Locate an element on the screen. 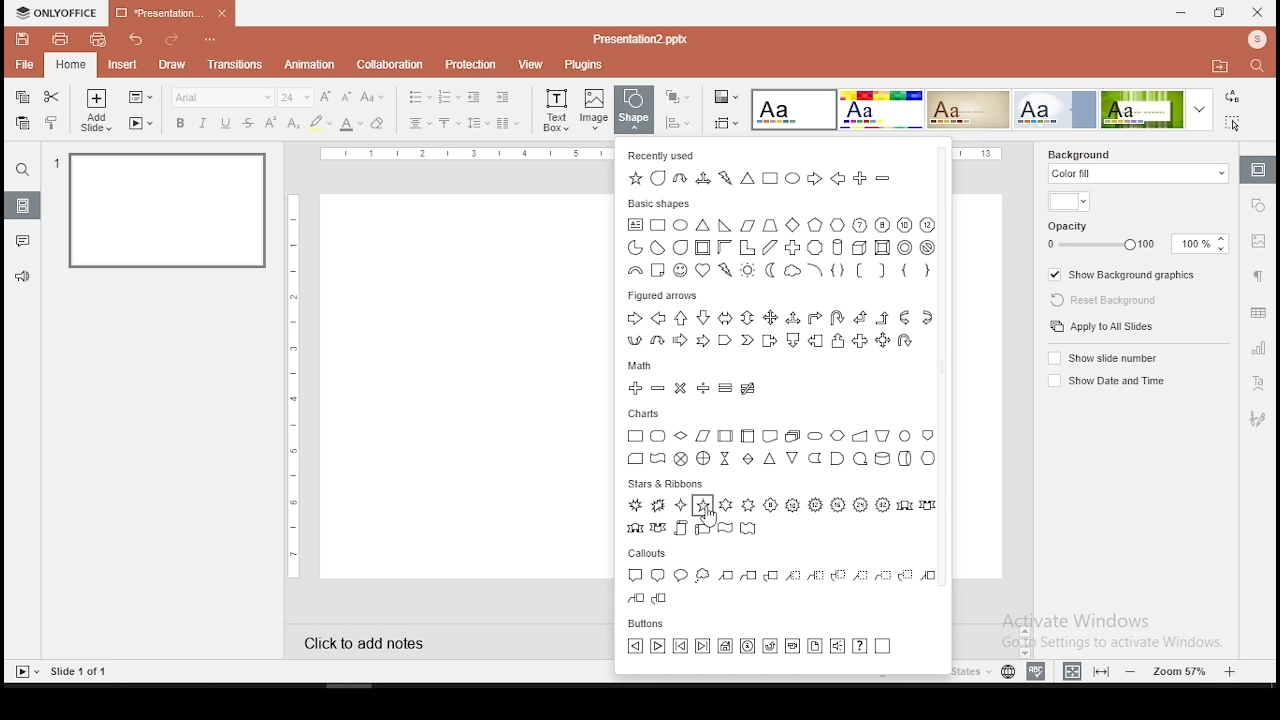 The height and width of the screenshot is (720, 1280). select slide size is located at coordinates (726, 123).